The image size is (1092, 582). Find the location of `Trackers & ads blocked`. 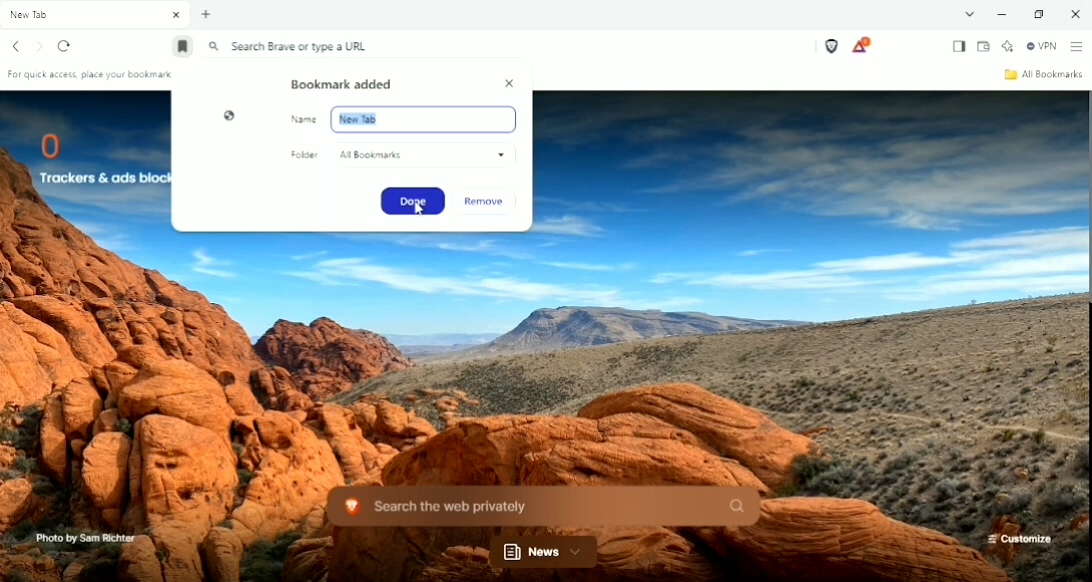

Trackers & ads blocked is located at coordinates (95, 156).